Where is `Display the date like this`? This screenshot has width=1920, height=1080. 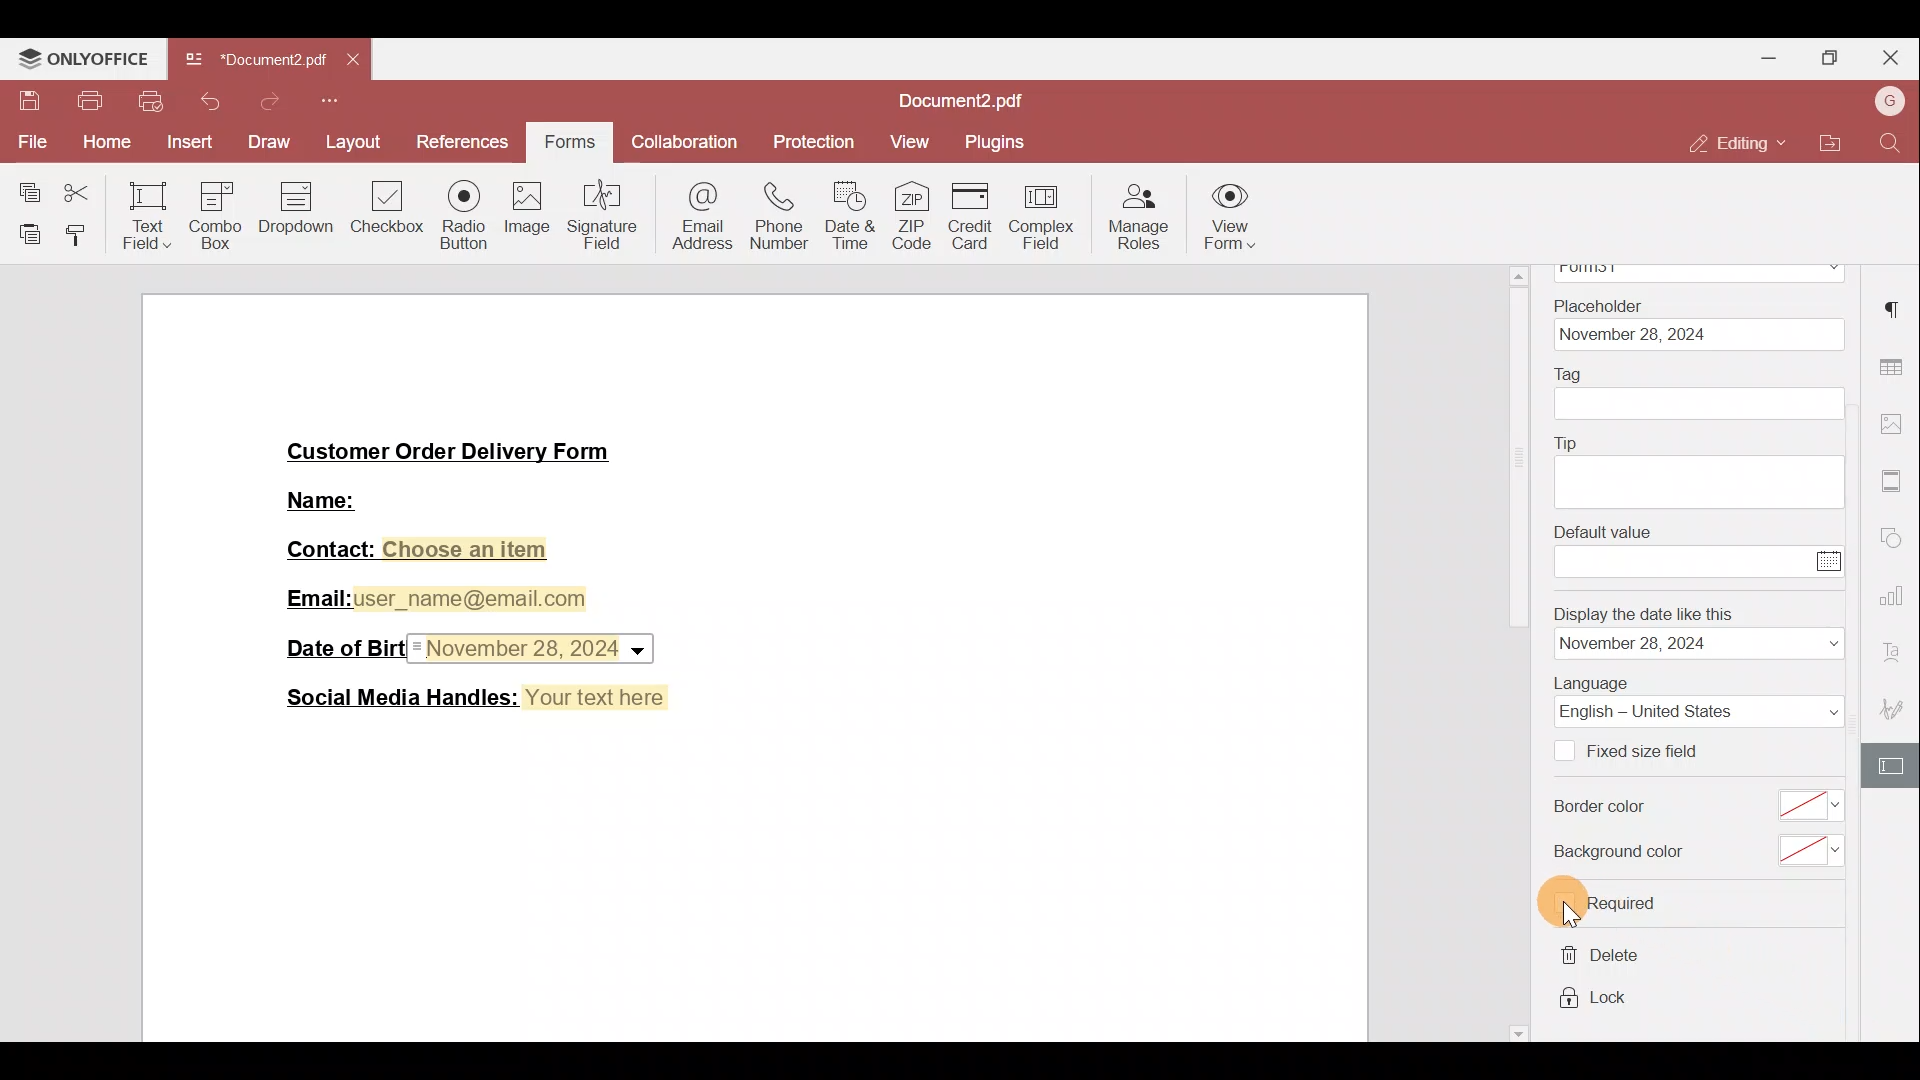
Display the date like this is located at coordinates (1646, 612).